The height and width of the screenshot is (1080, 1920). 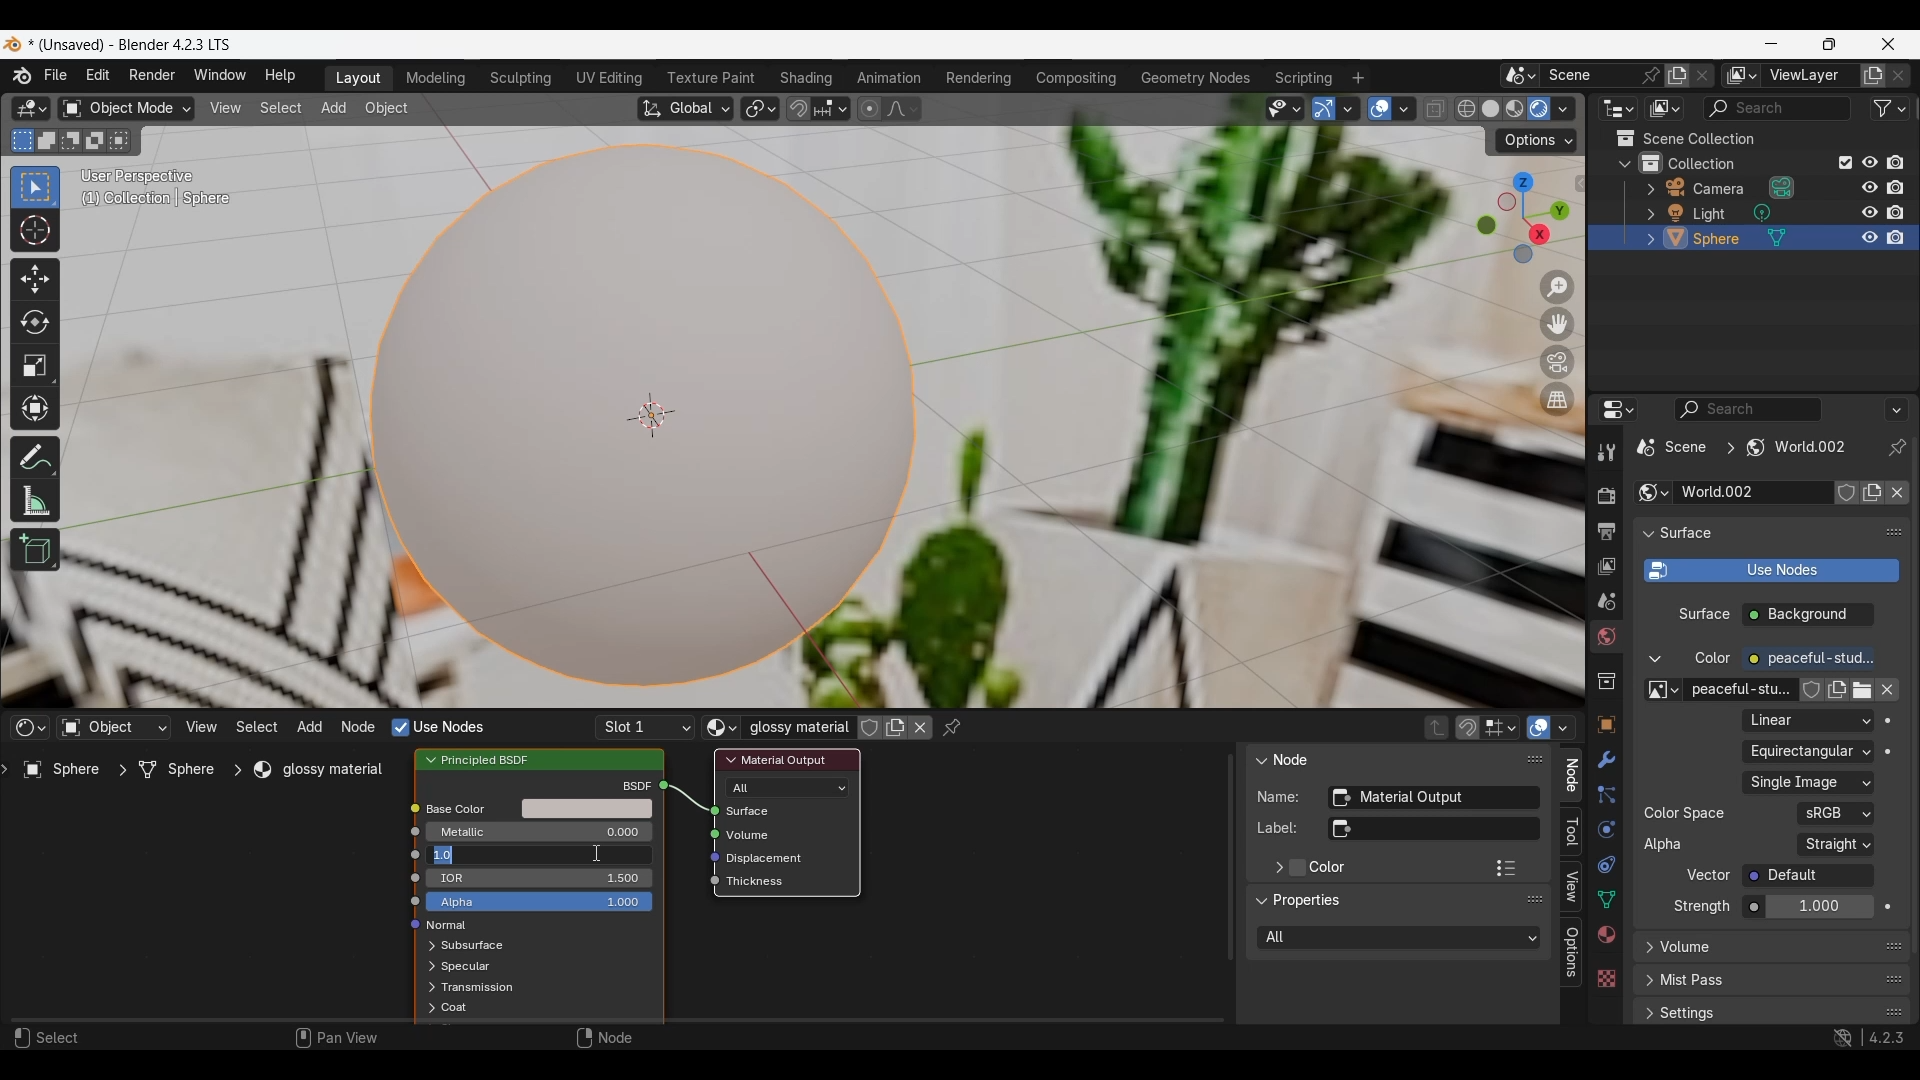 I want to click on peaceful-stu.., so click(x=1741, y=690).